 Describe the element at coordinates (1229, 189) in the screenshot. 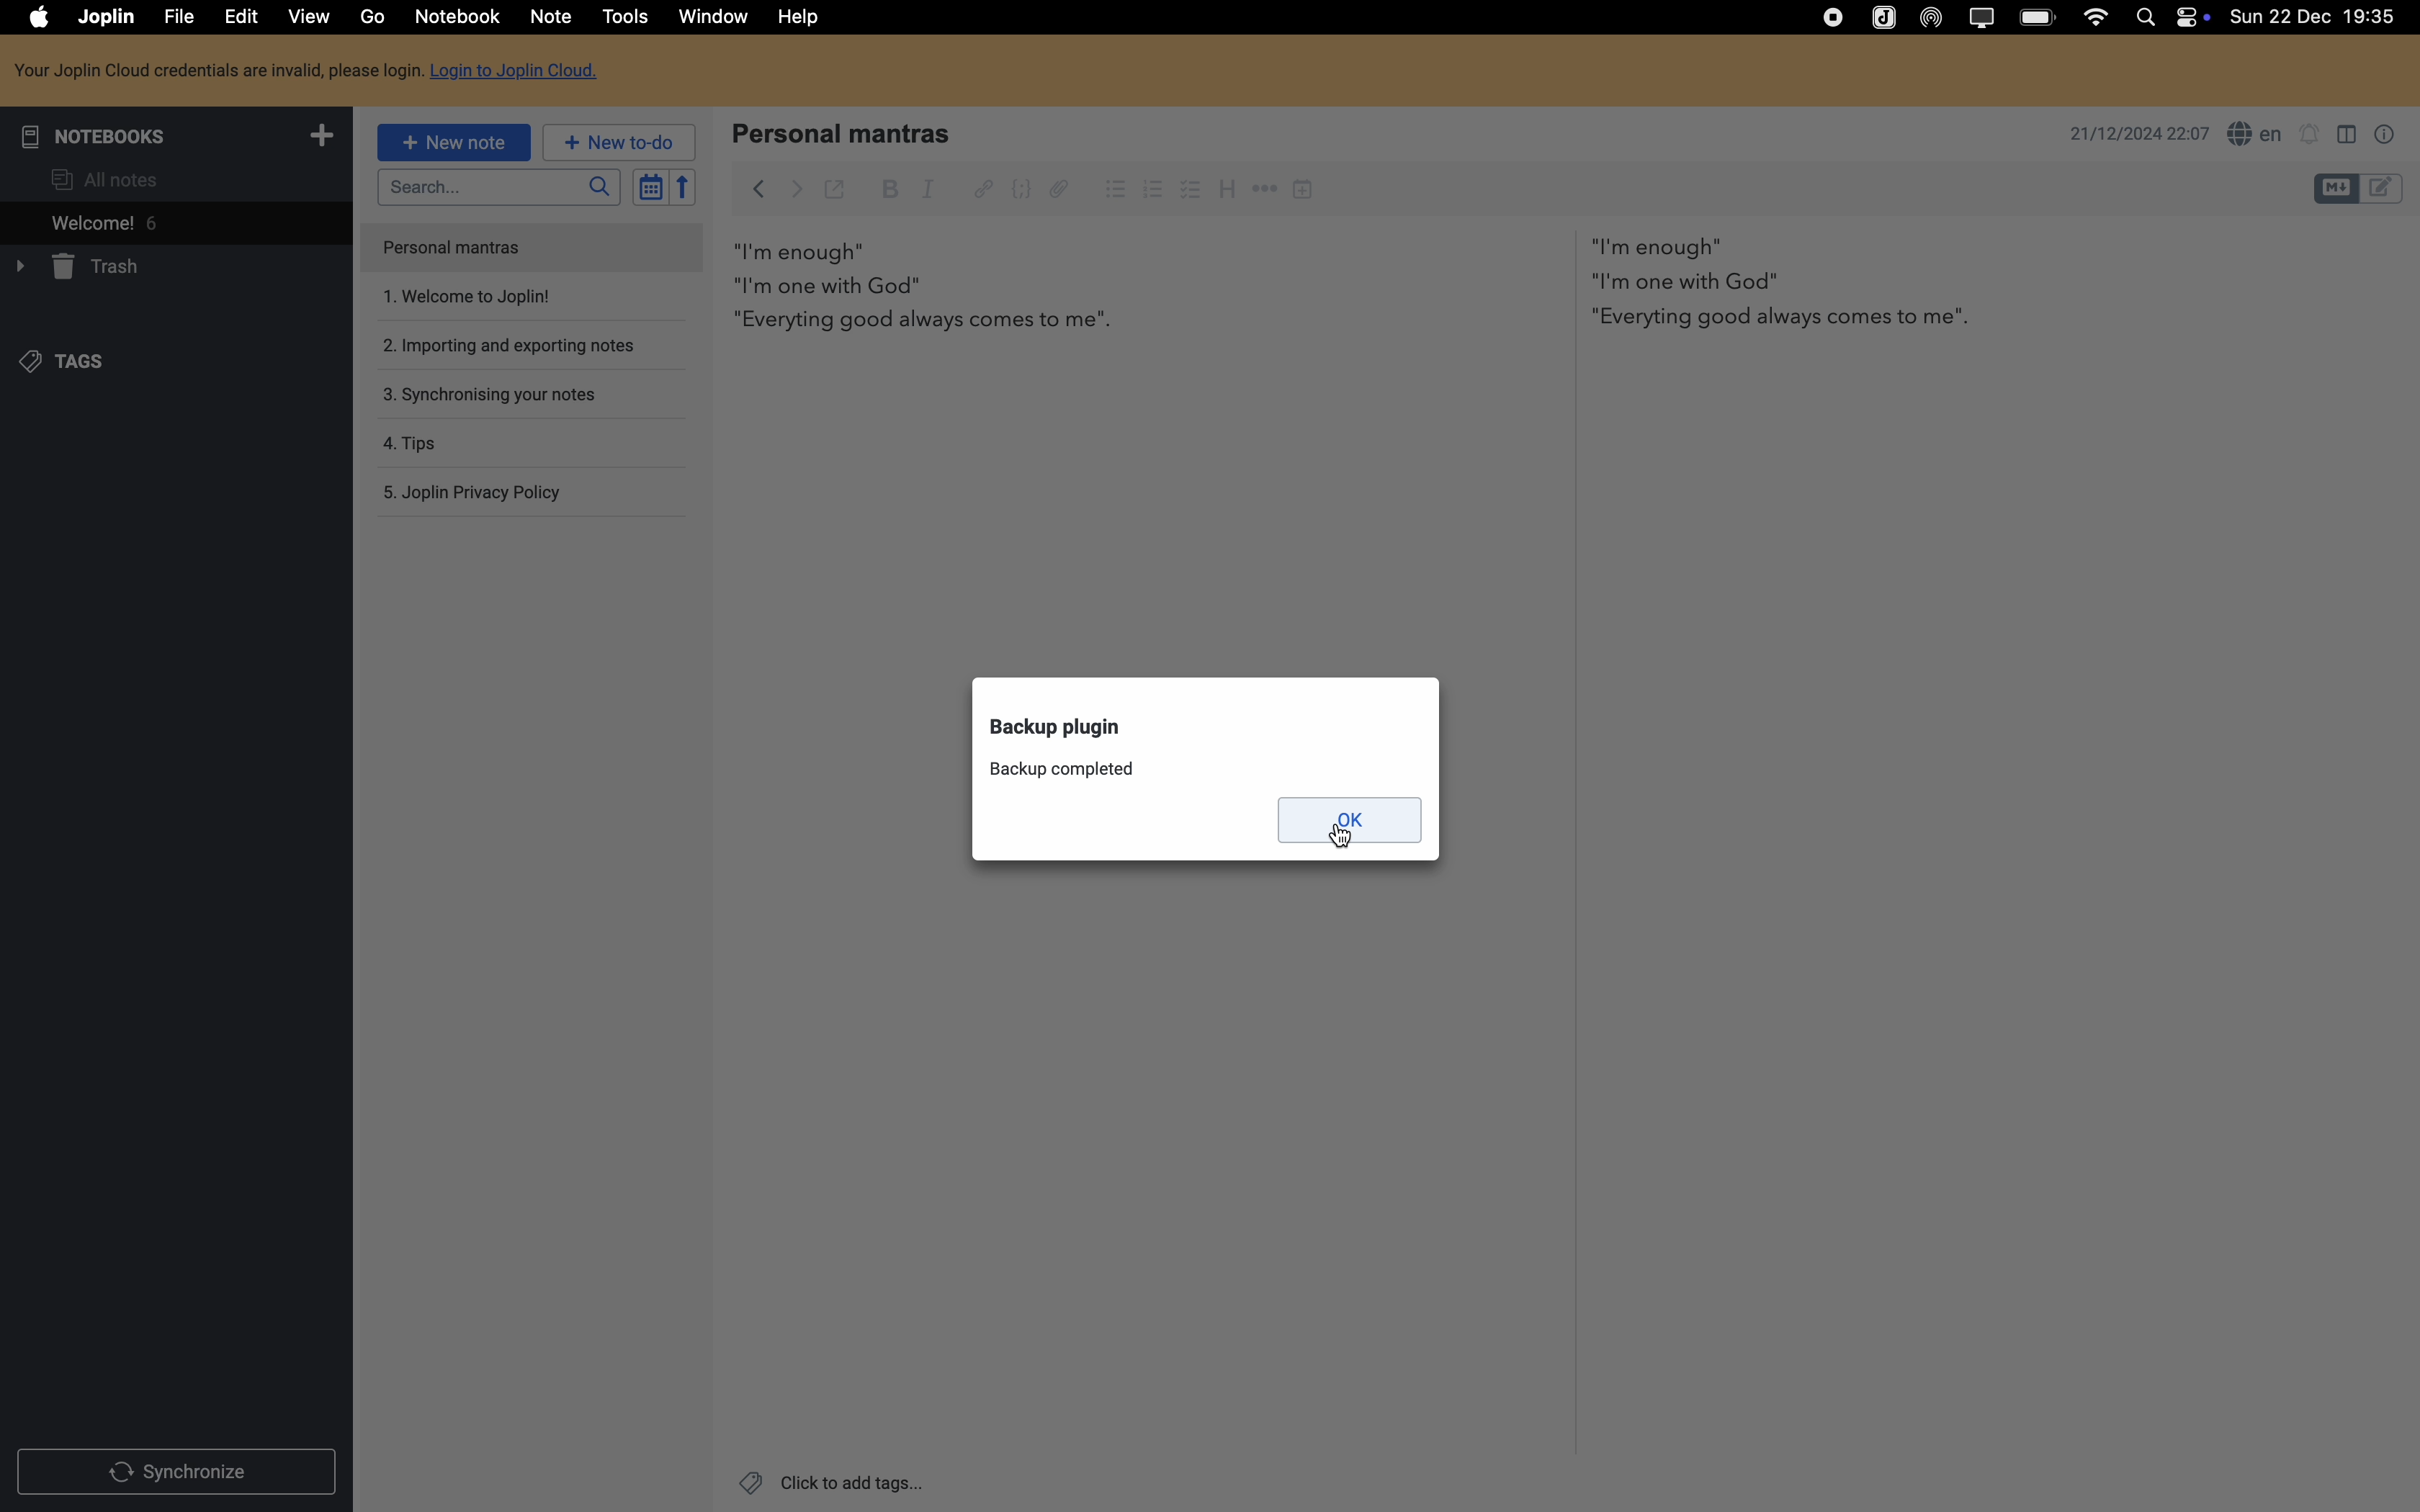

I see `heading` at that location.